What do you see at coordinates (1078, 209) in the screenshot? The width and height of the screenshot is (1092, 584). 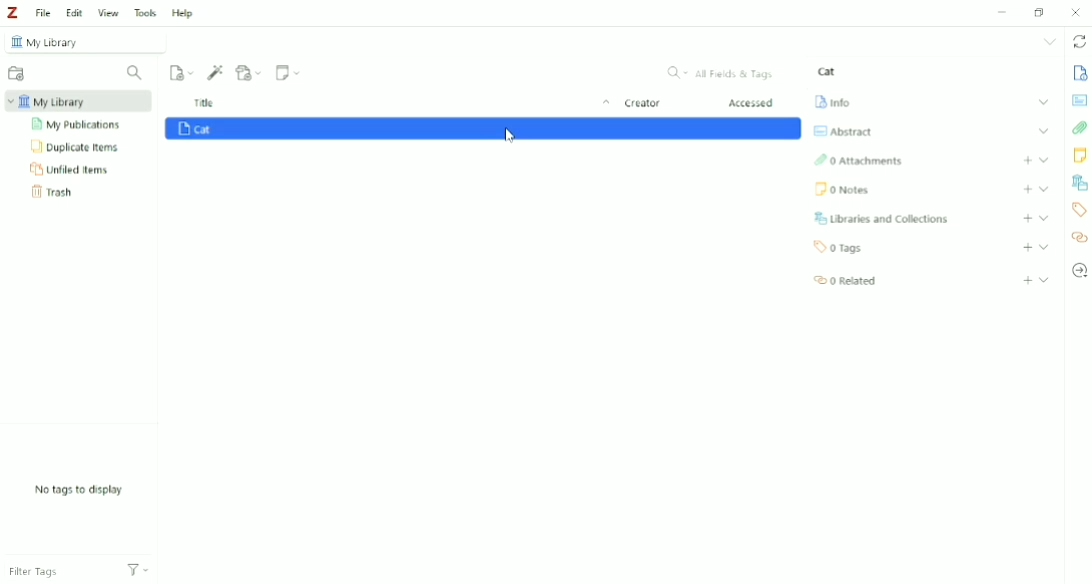 I see `Tags` at bounding box center [1078, 209].